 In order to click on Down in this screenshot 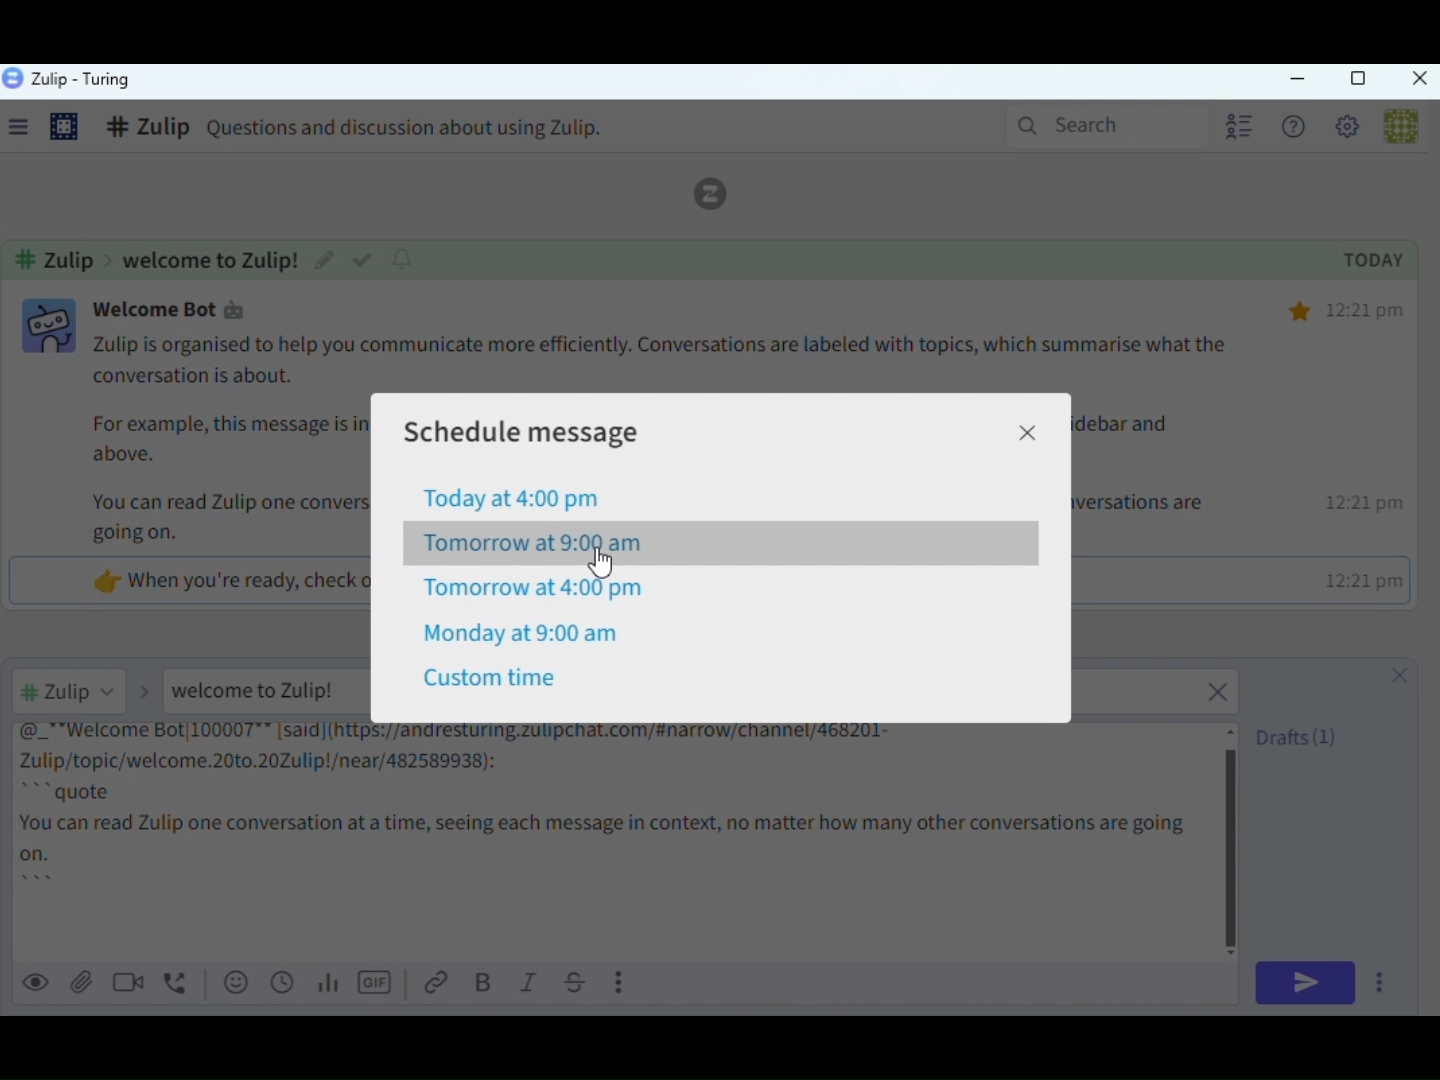, I will do `click(1237, 950)`.